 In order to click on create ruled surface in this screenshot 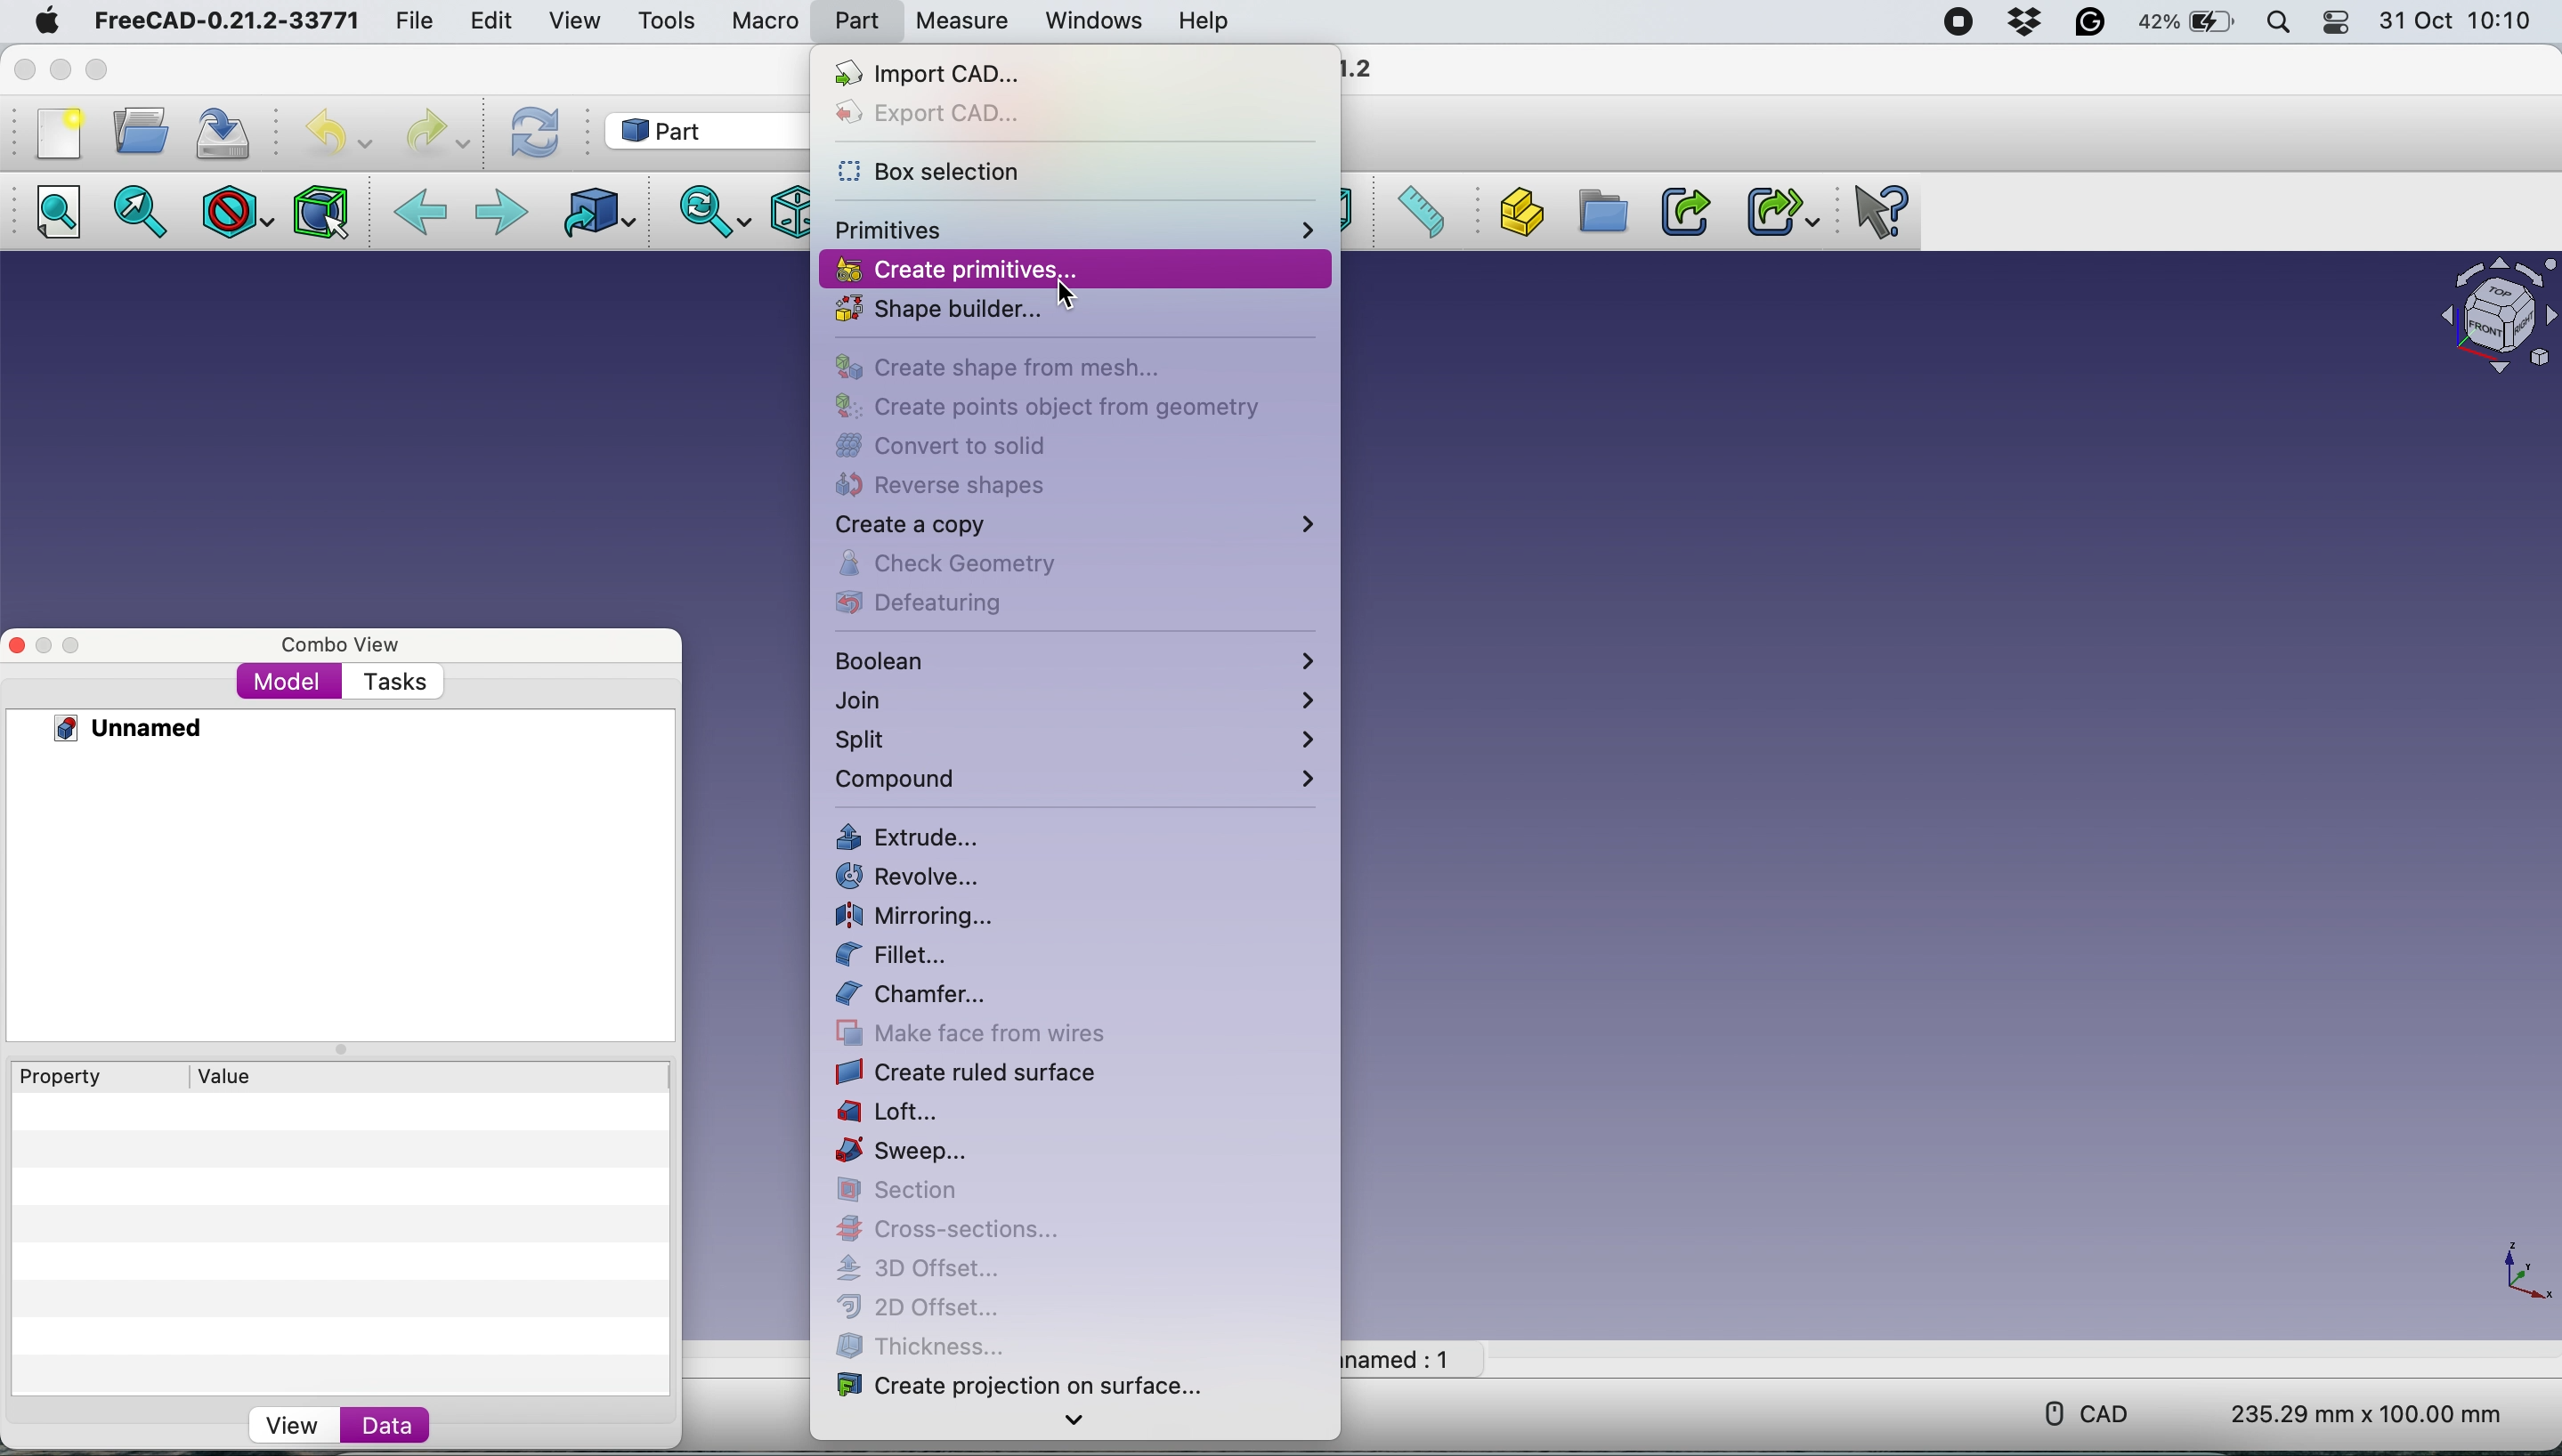, I will do `click(971, 1073)`.